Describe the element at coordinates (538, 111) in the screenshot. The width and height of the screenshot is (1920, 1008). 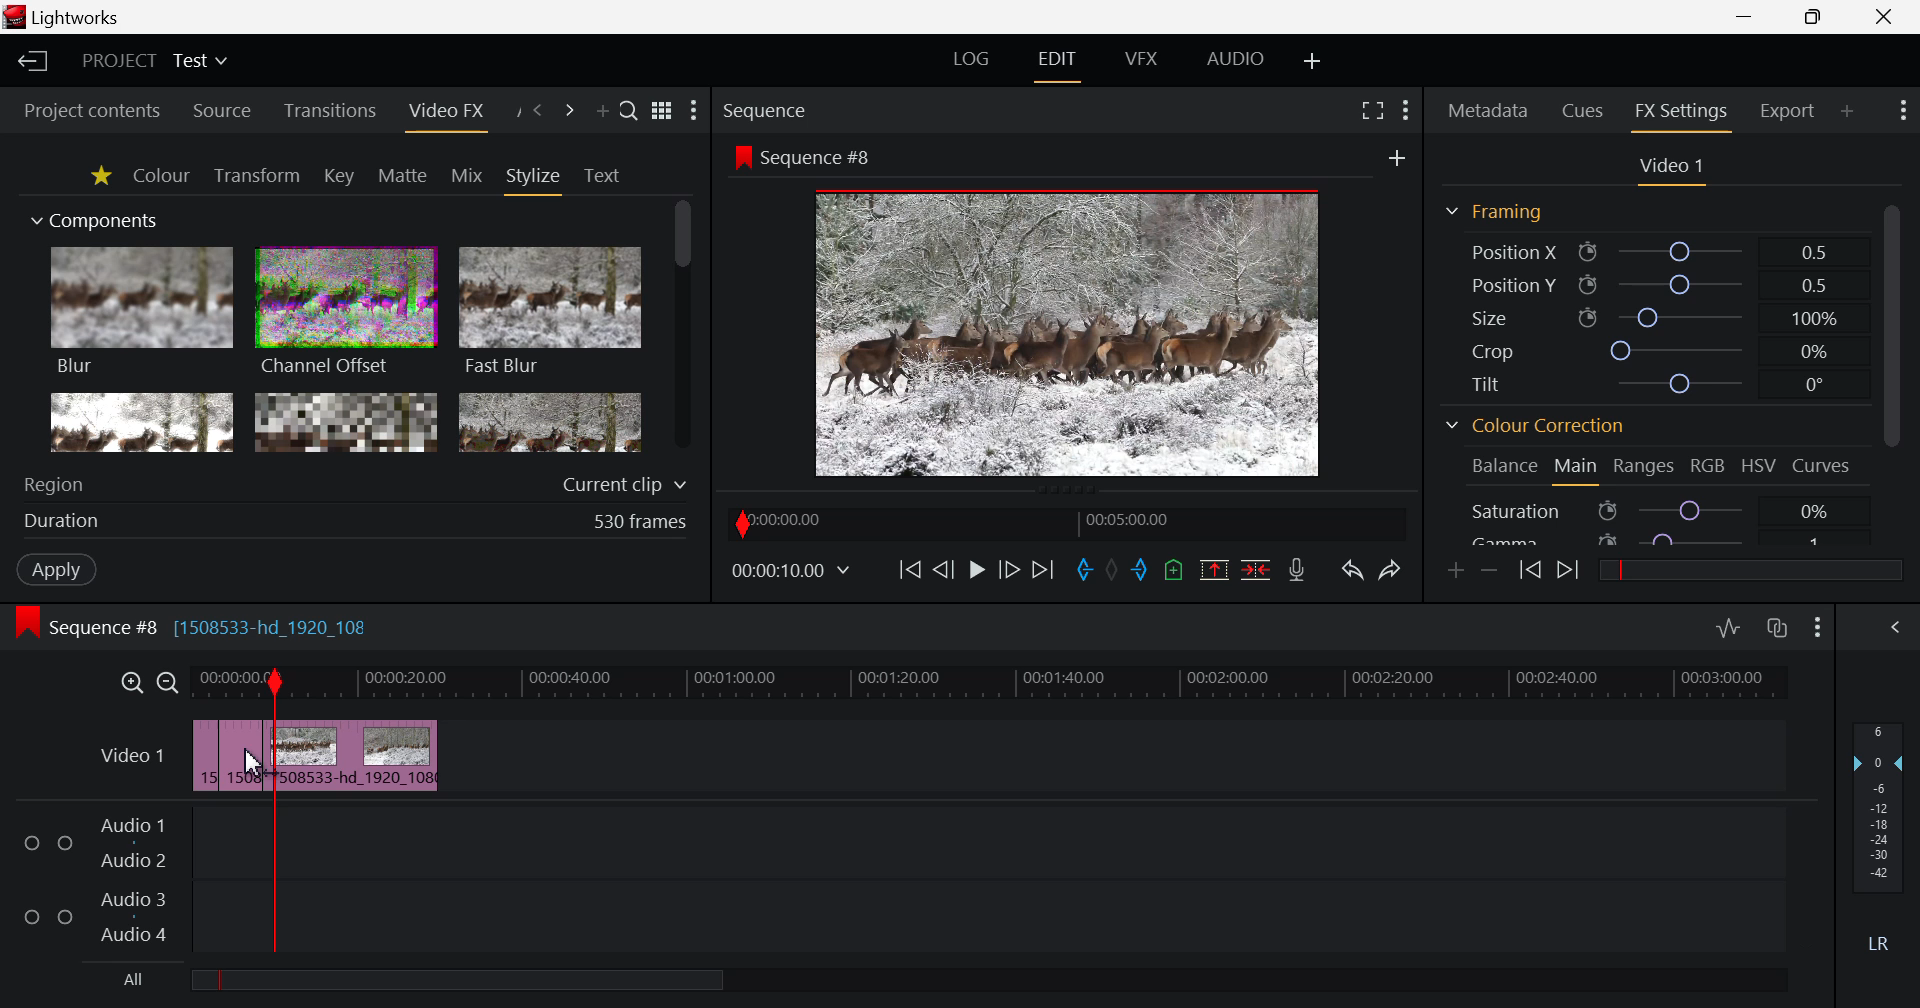
I see `Previous Panel` at that location.